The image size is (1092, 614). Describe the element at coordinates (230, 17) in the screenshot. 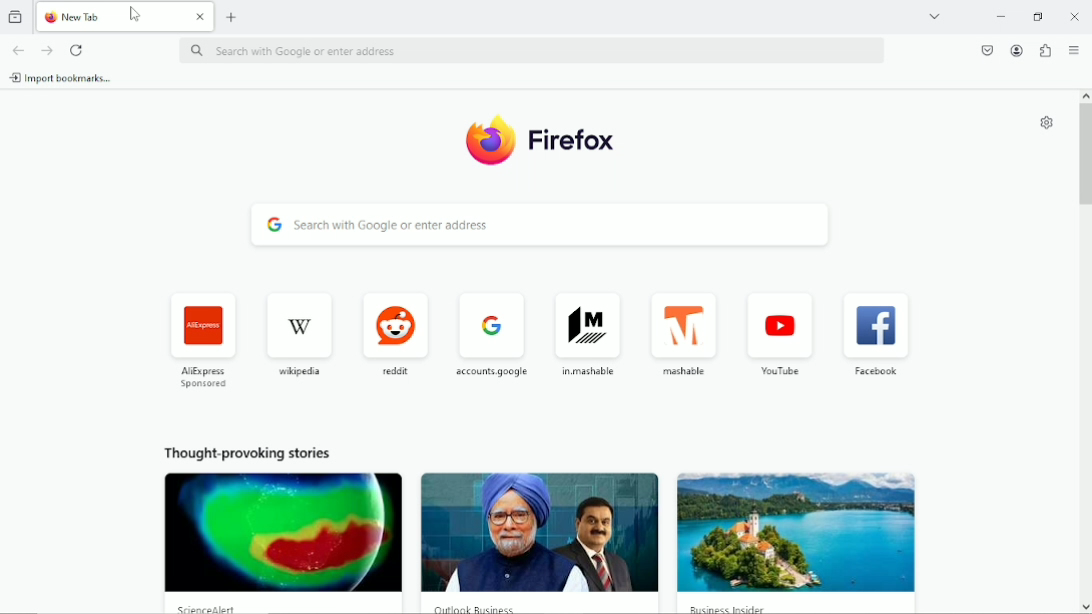

I see `New tab` at that location.